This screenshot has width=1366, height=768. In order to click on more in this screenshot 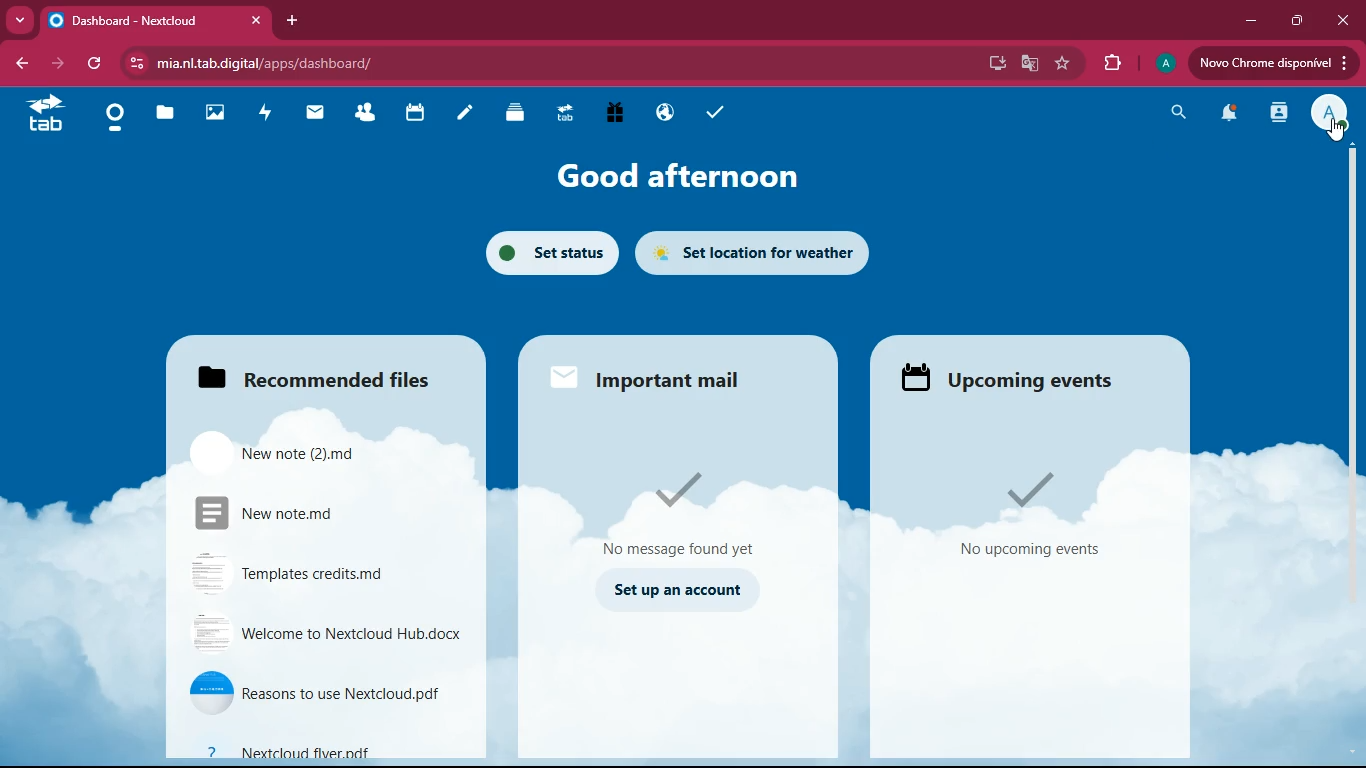, I will do `click(18, 20)`.